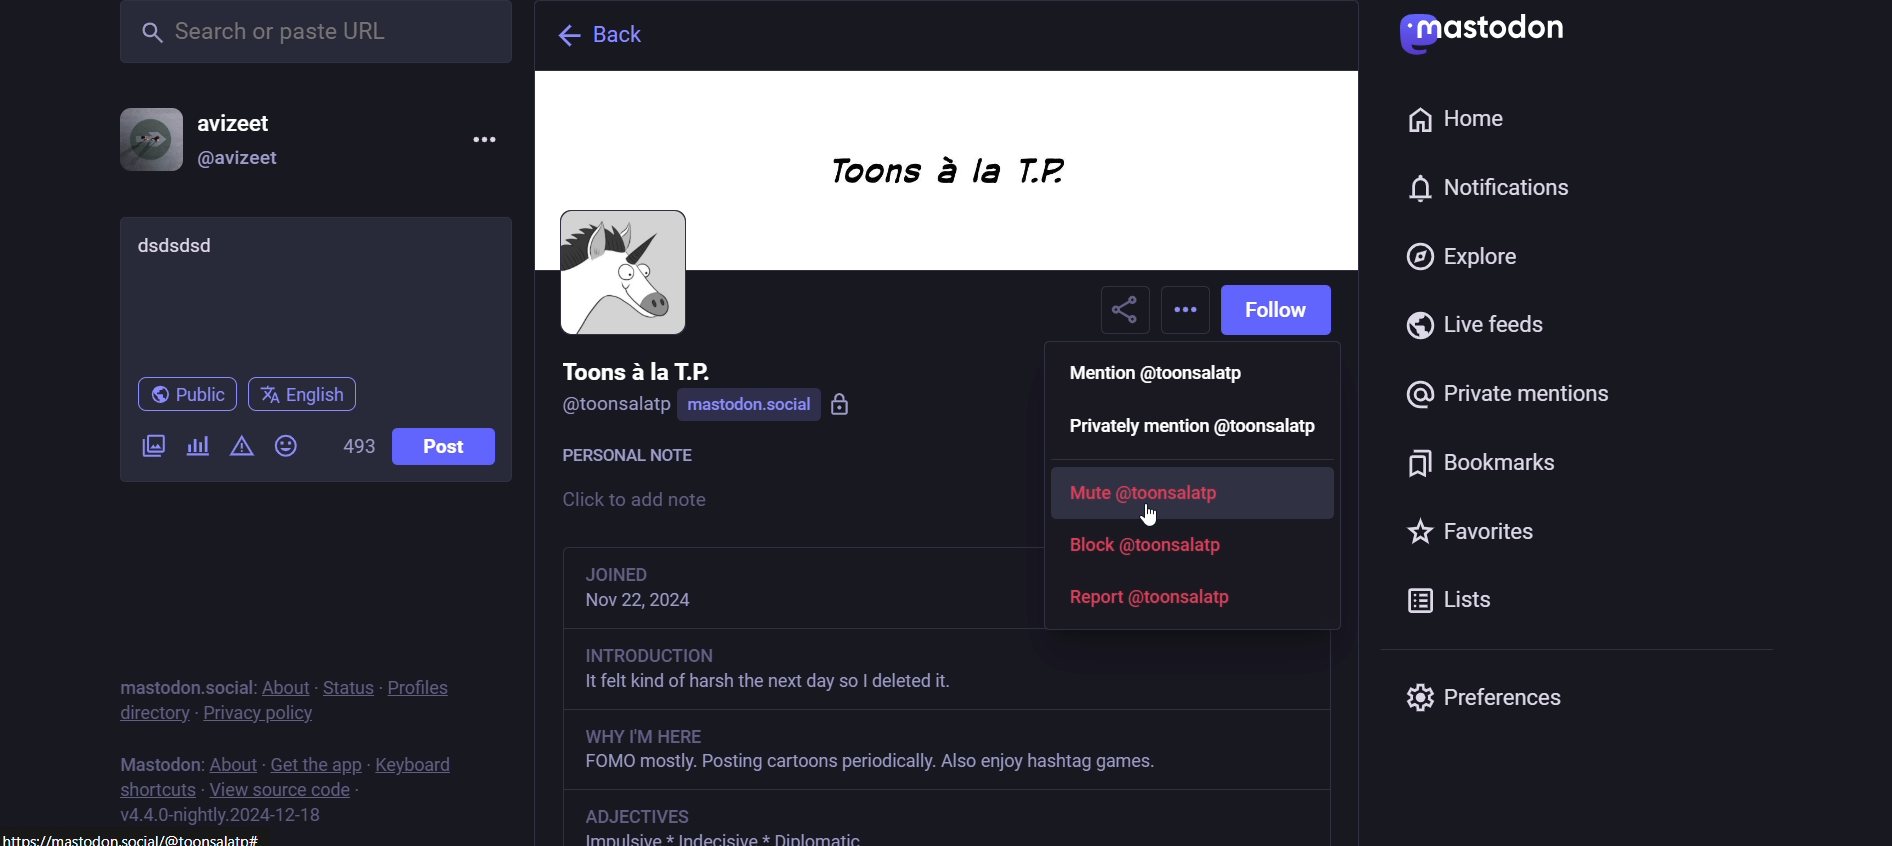 The height and width of the screenshot is (846, 1892). I want to click on share, so click(1124, 312).